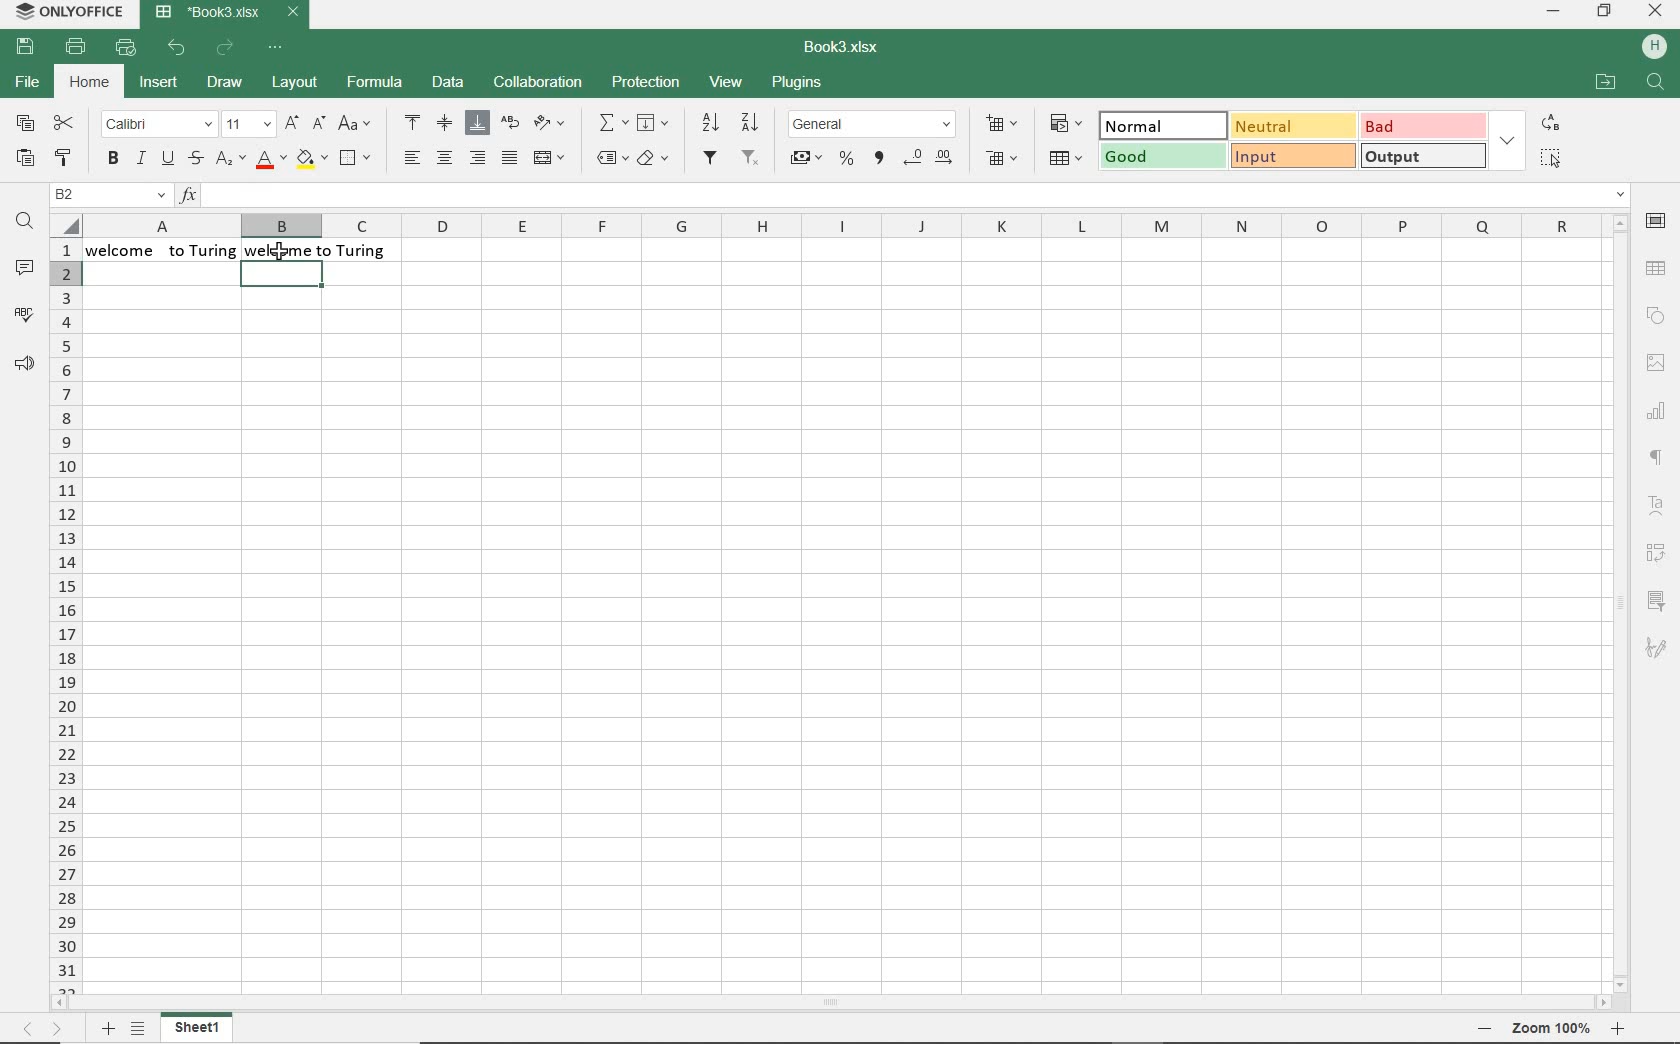  What do you see at coordinates (196, 1030) in the screenshot?
I see `sheet1` at bounding box center [196, 1030].